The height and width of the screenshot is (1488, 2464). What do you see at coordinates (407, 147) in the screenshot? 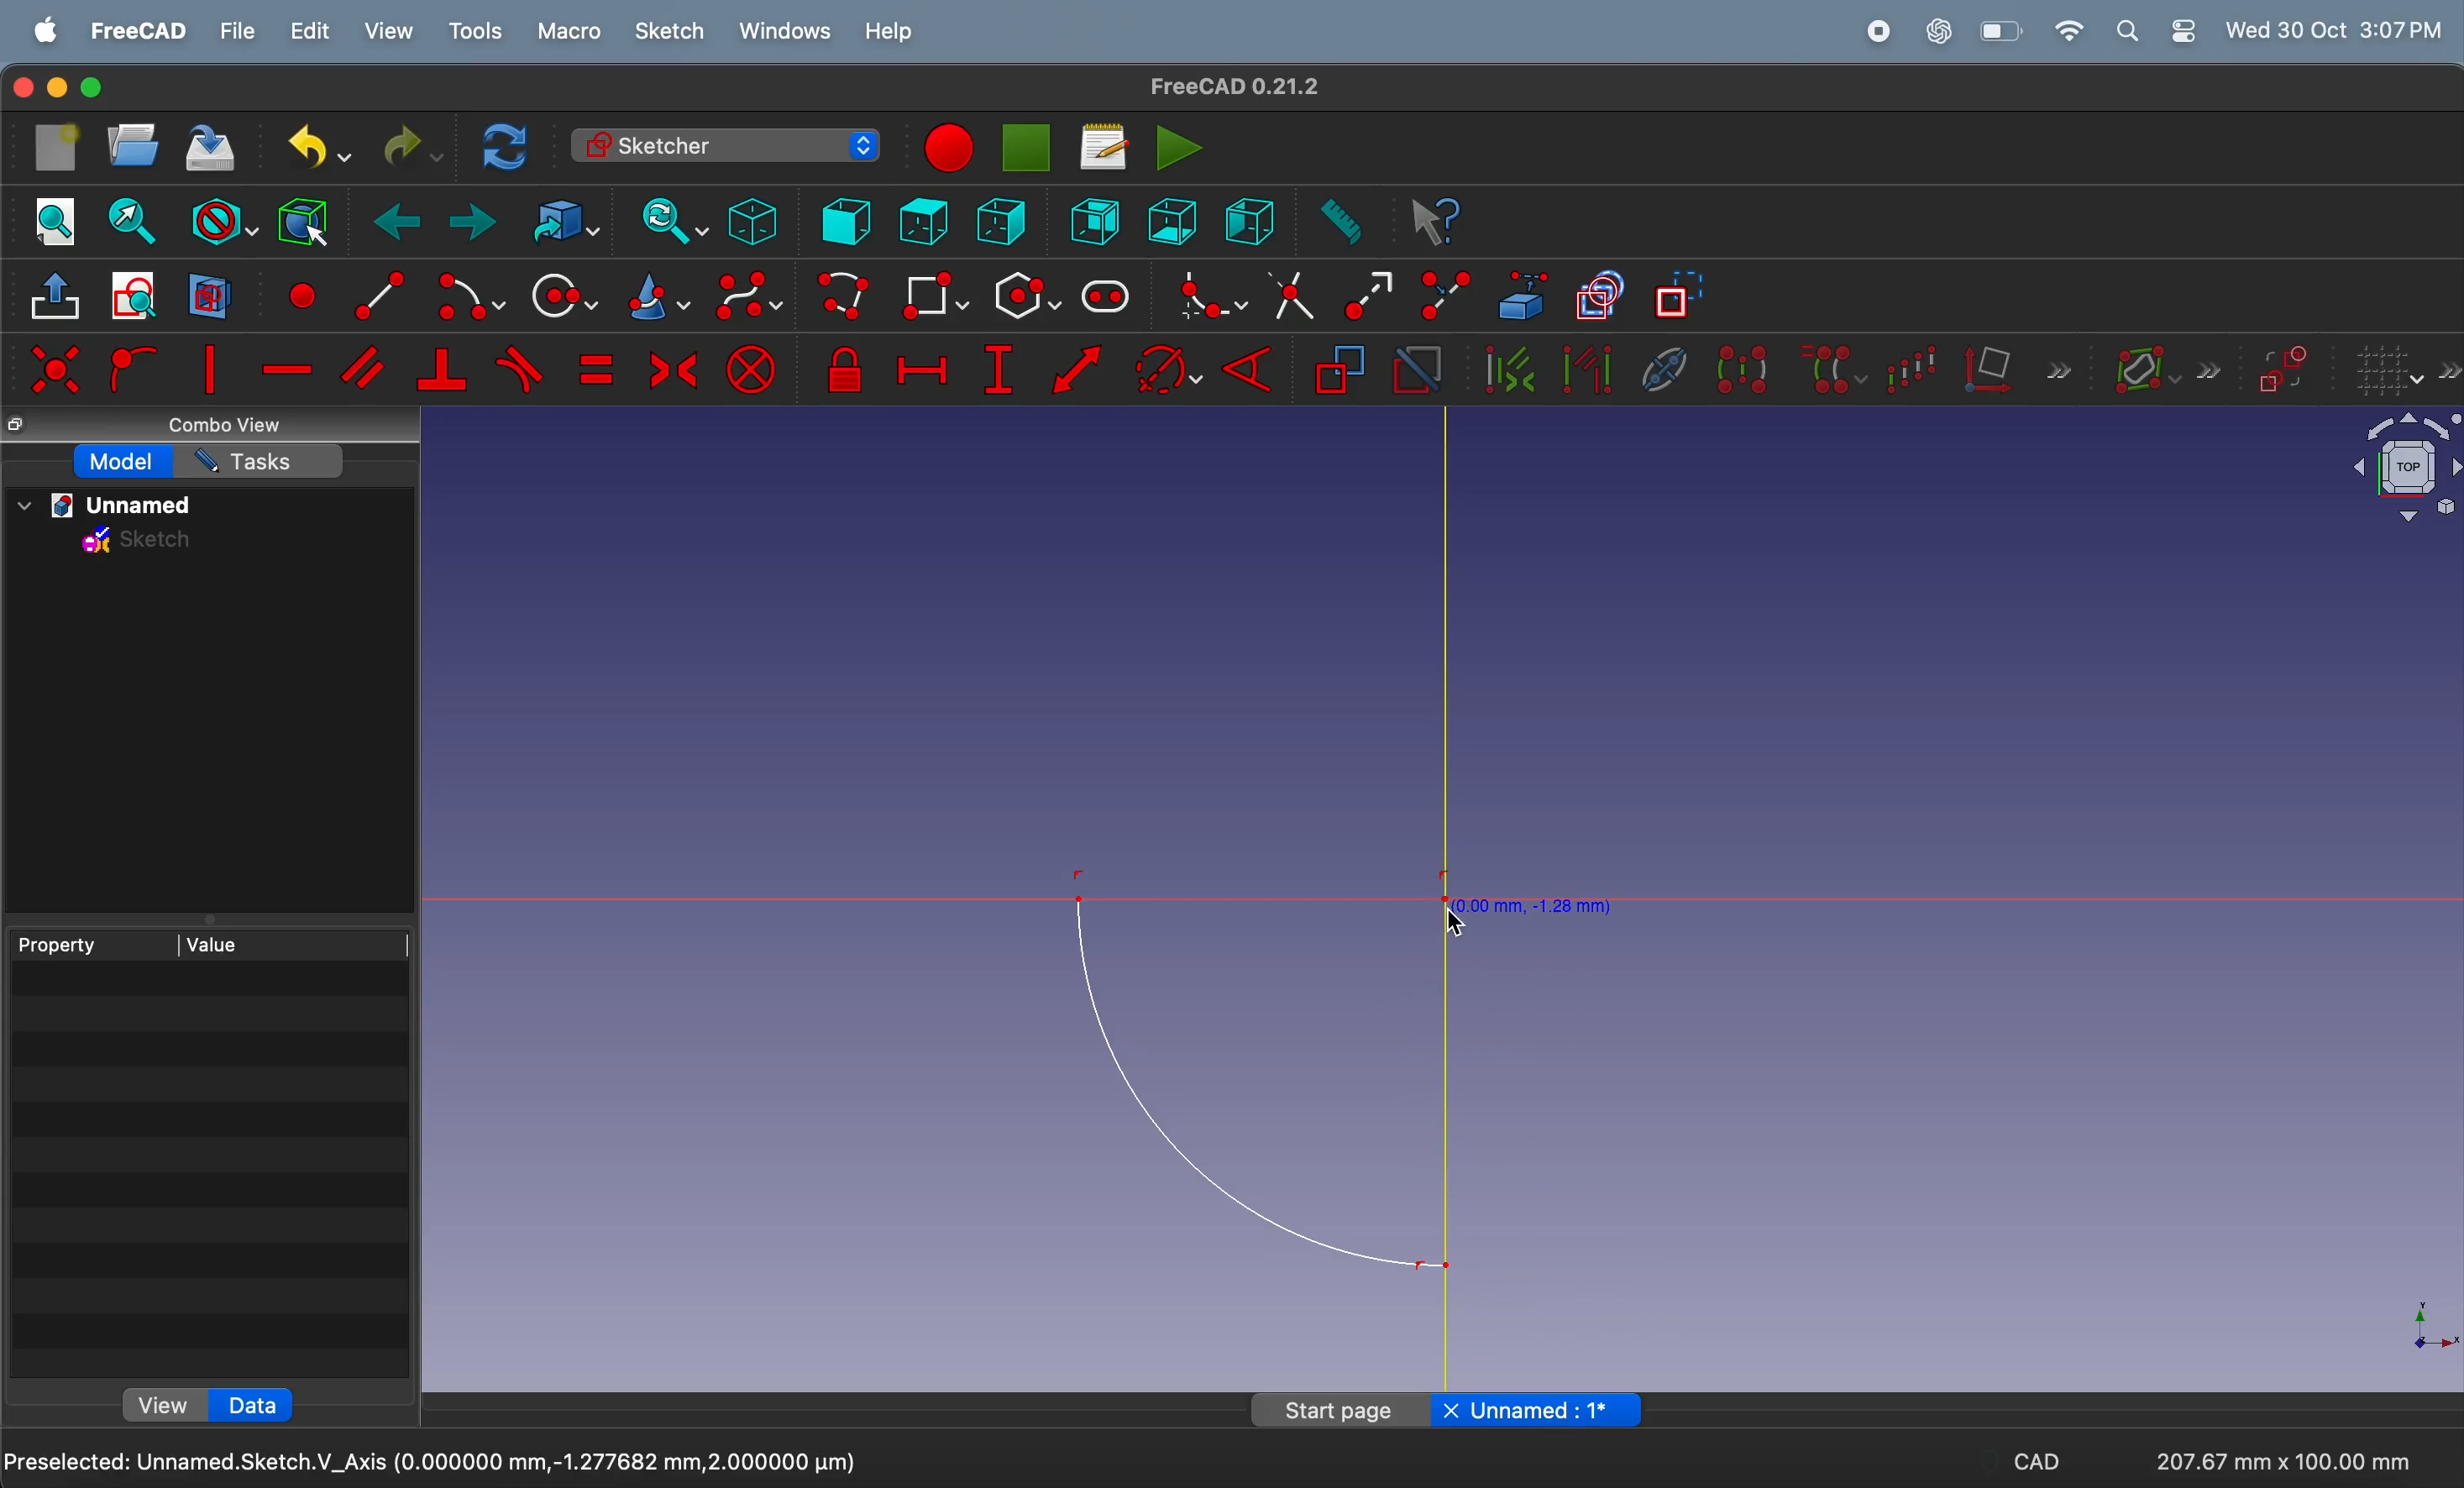
I see `redo` at bounding box center [407, 147].